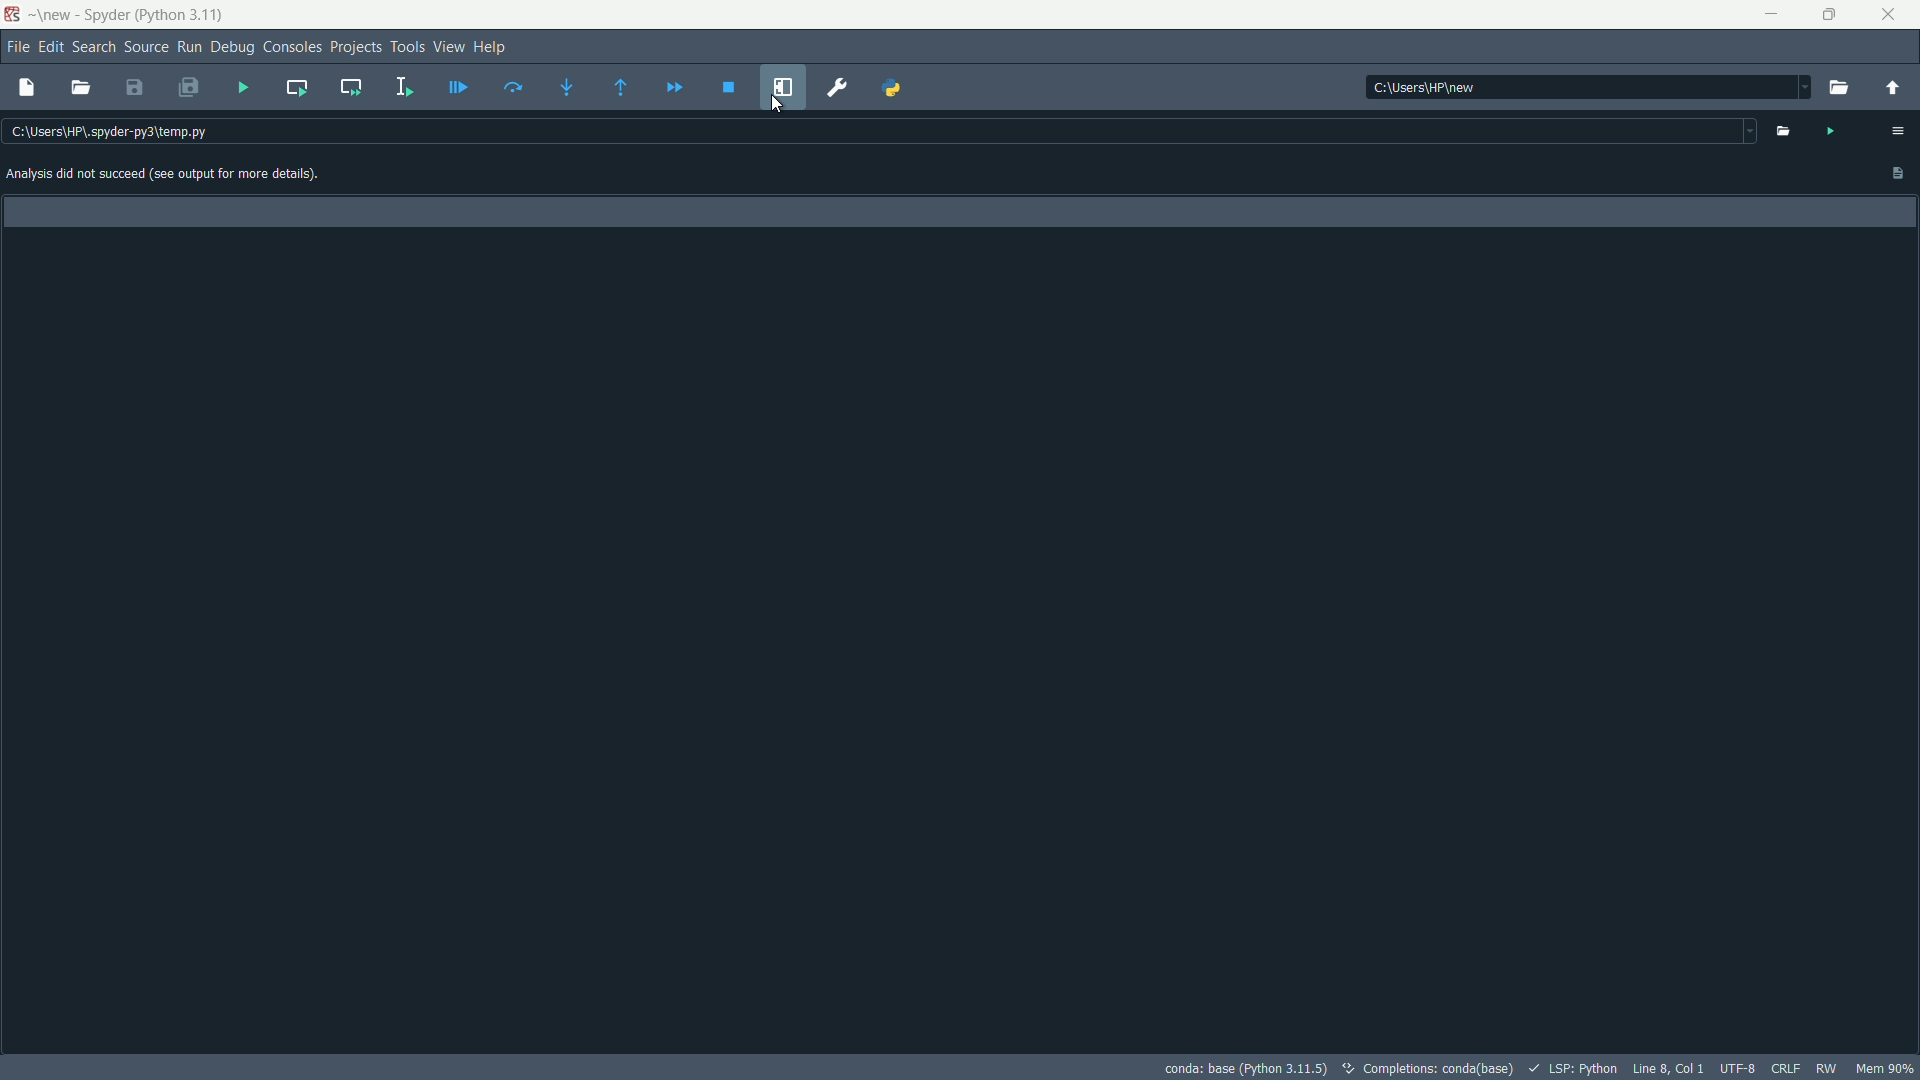 Image resolution: width=1920 pixels, height=1080 pixels. I want to click on open file, so click(1784, 130).